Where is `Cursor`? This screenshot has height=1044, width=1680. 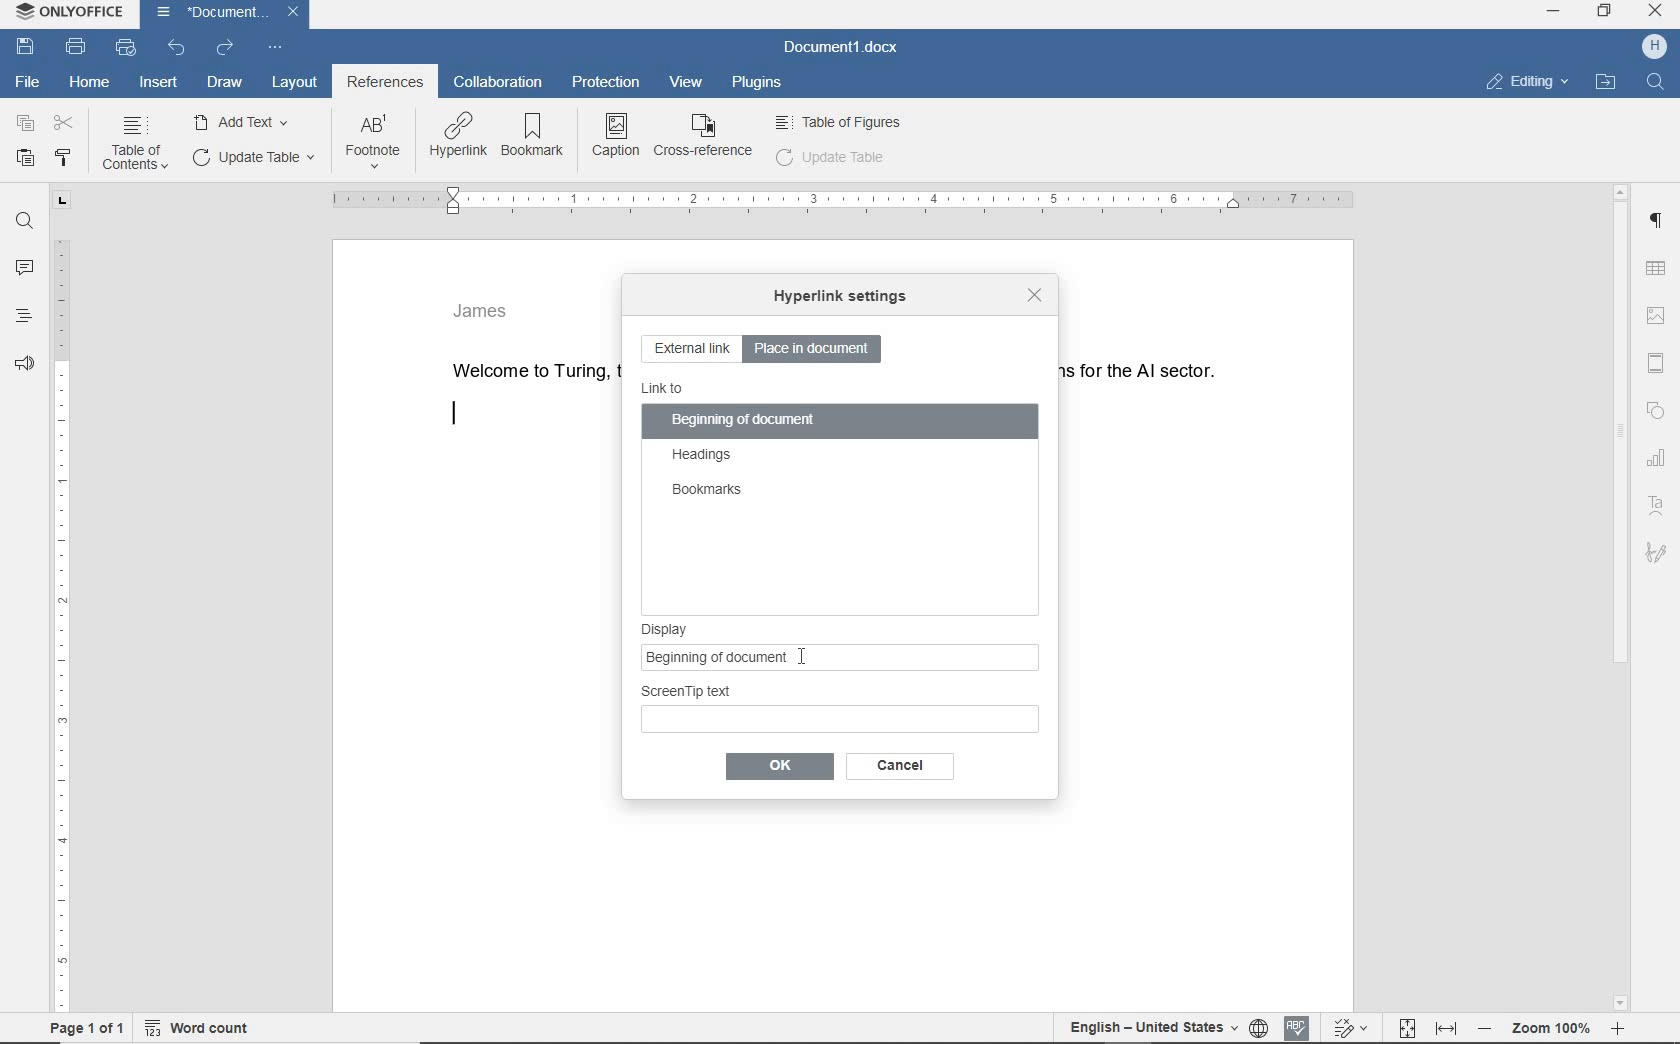 Cursor is located at coordinates (806, 659).